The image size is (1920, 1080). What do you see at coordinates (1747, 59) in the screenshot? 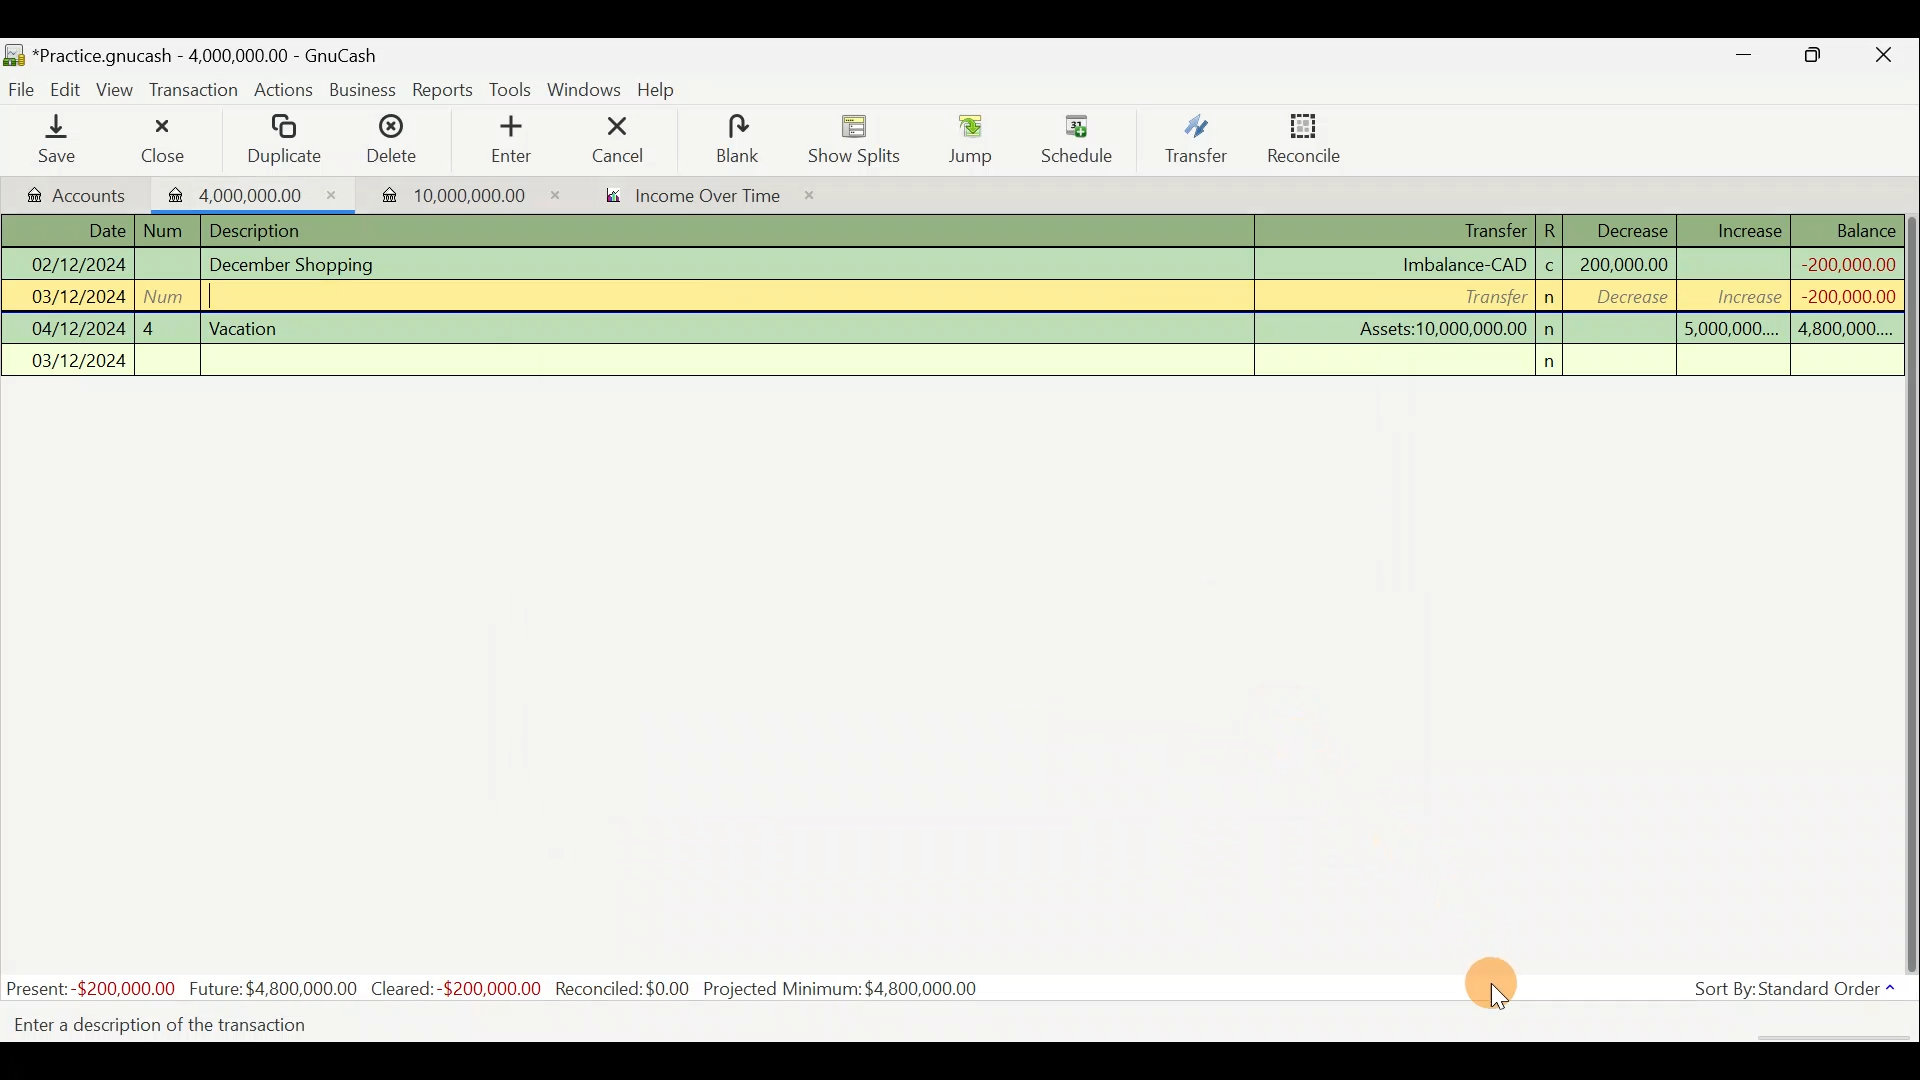
I see `Minimise` at bounding box center [1747, 59].